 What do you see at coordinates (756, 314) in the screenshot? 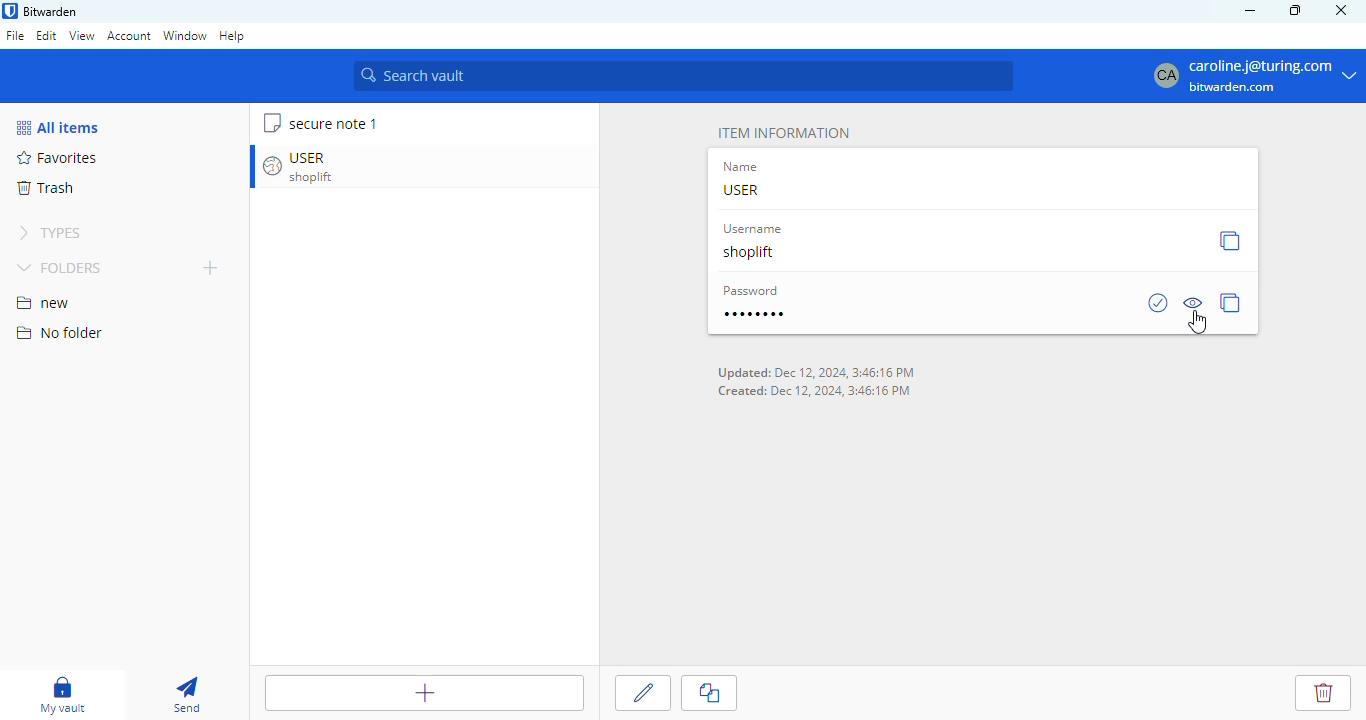
I see `hidden password` at bounding box center [756, 314].